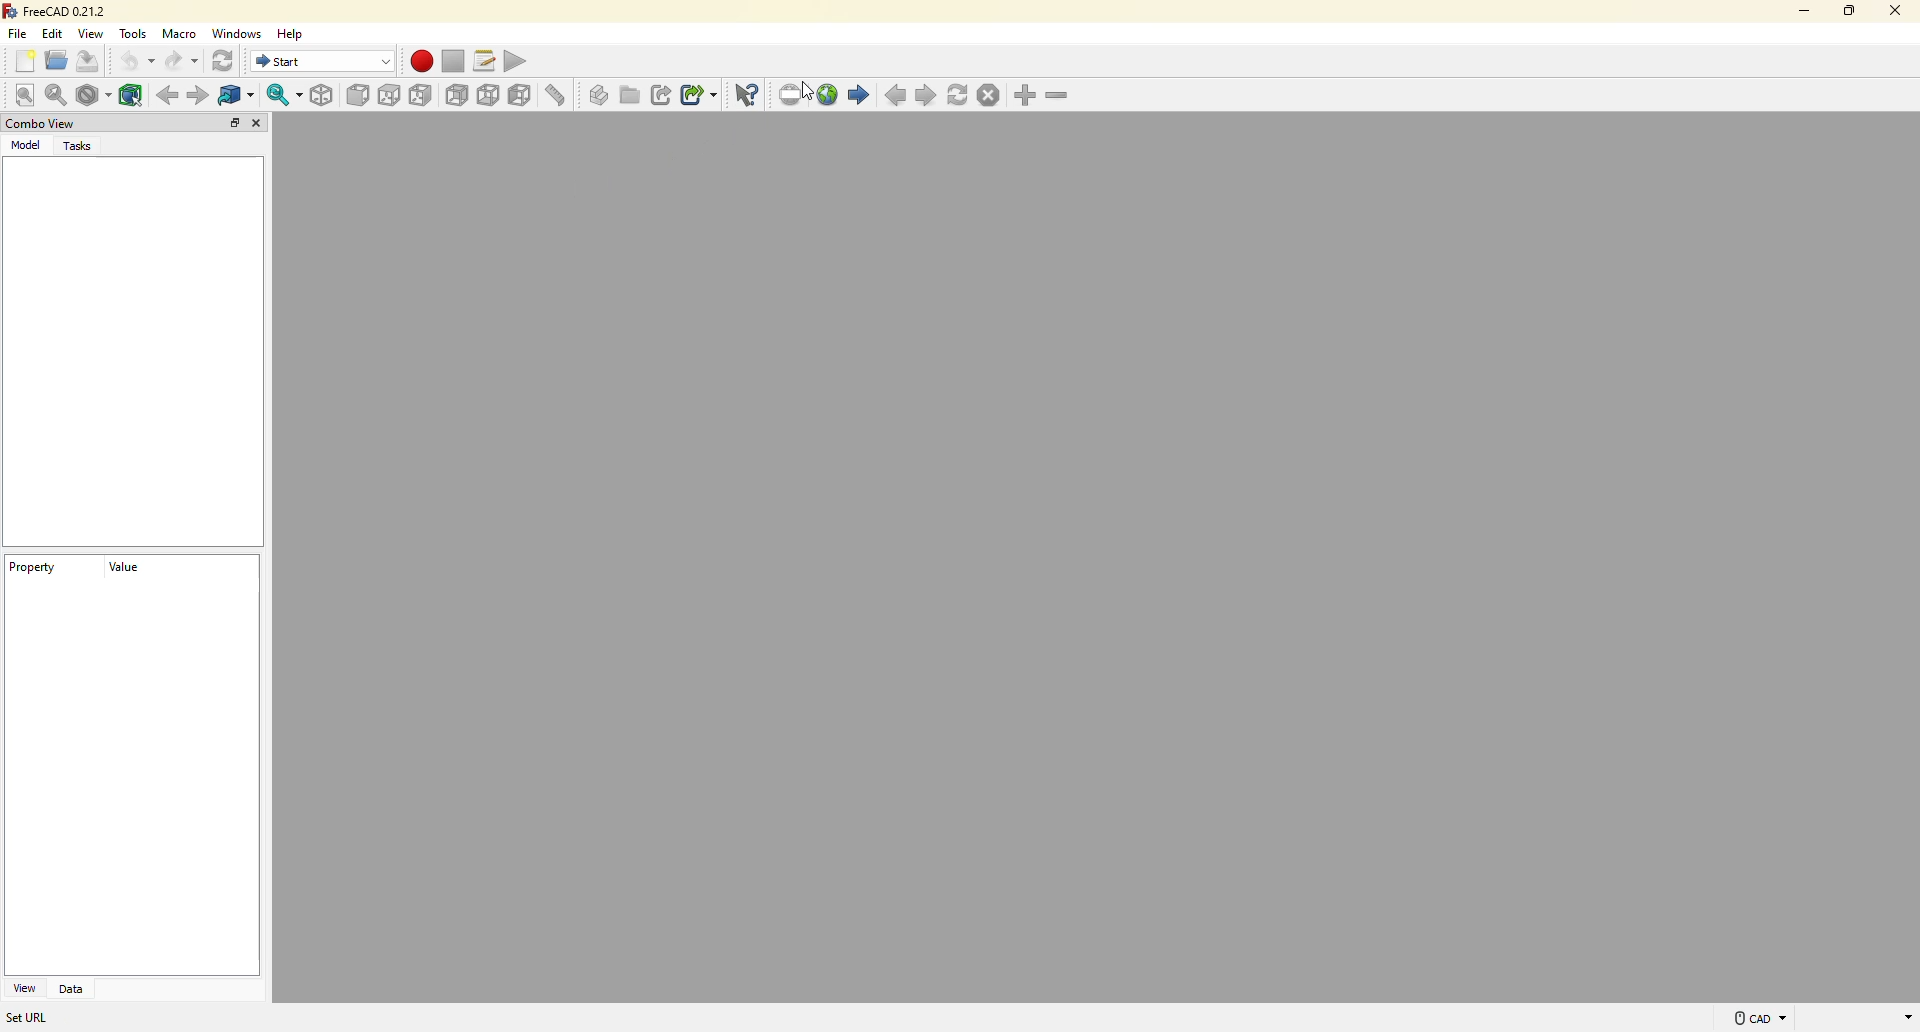 Image resolution: width=1920 pixels, height=1032 pixels. I want to click on previous page, so click(898, 97).